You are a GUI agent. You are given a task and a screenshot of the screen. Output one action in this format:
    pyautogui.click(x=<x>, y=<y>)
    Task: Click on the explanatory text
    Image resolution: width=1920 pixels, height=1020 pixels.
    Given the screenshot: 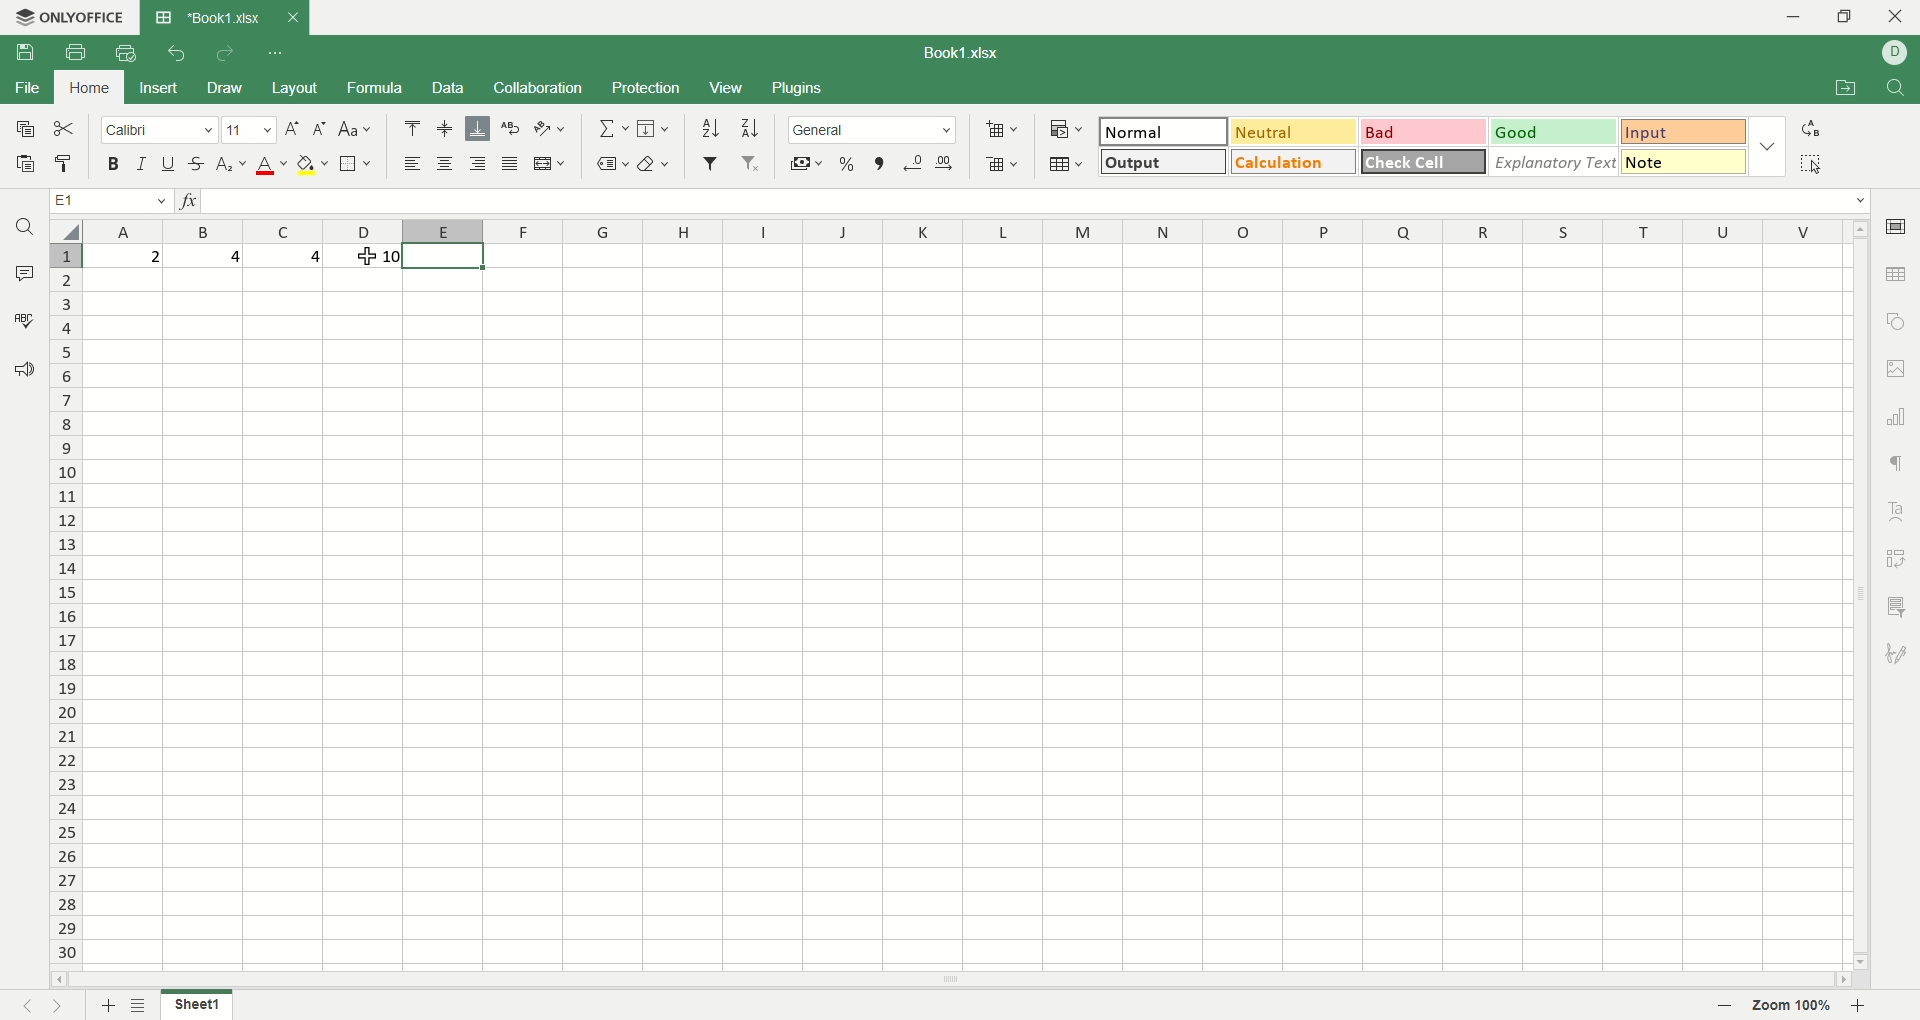 What is the action you would take?
    pyautogui.click(x=1555, y=161)
    